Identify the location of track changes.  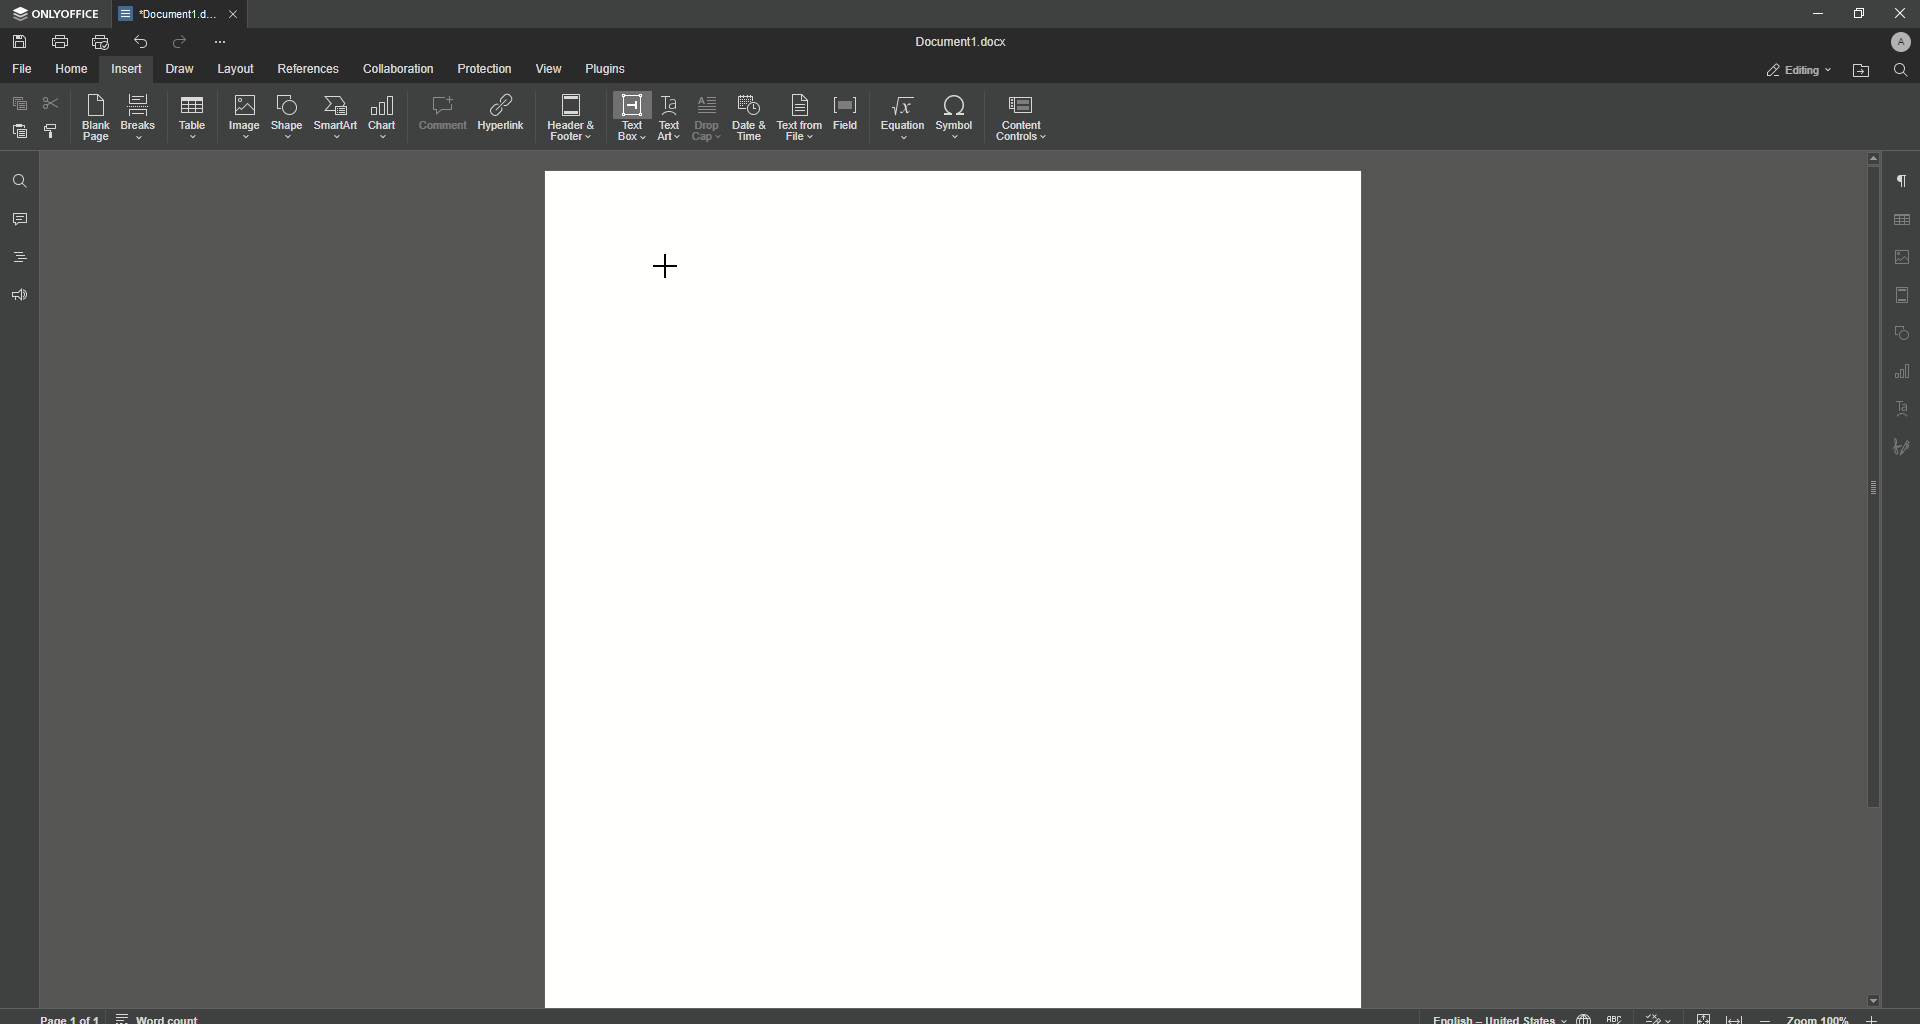
(1659, 1016).